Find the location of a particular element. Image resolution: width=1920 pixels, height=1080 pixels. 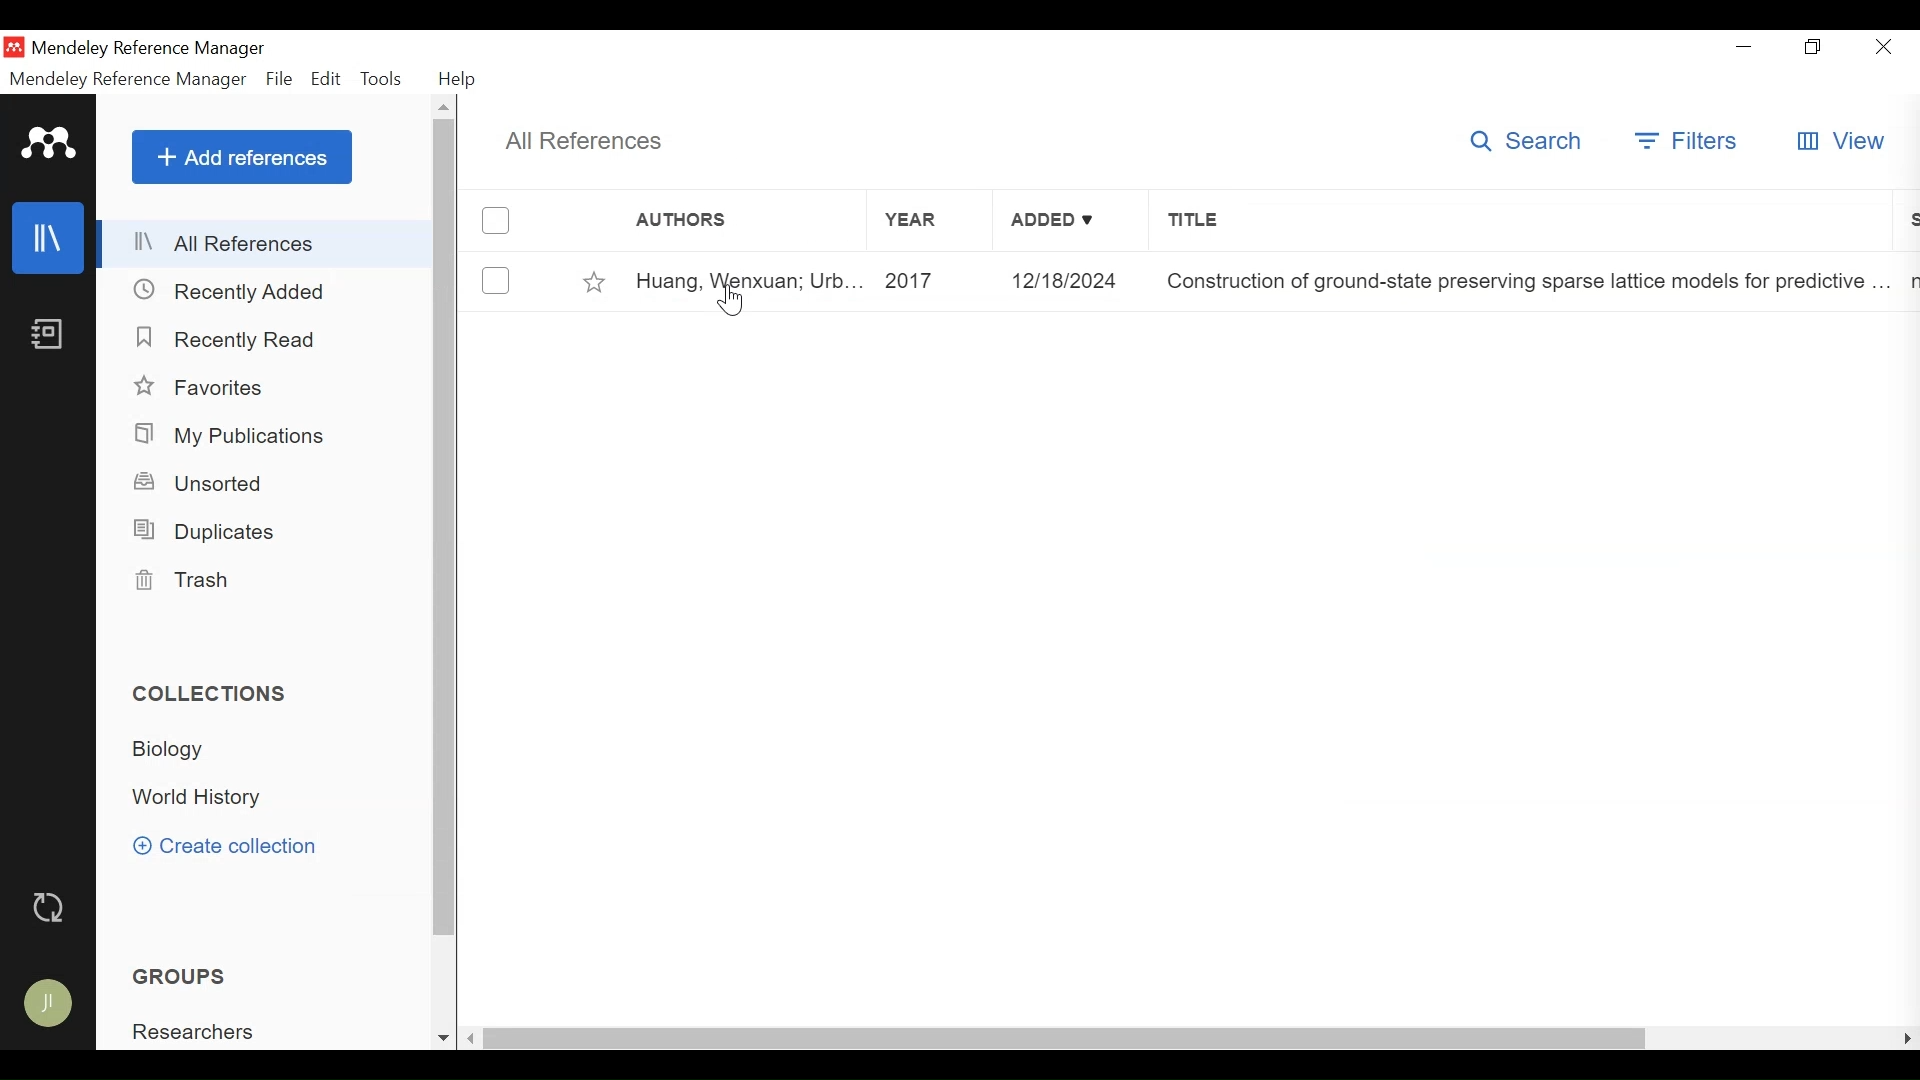

Year is located at coordinates (931, 221).